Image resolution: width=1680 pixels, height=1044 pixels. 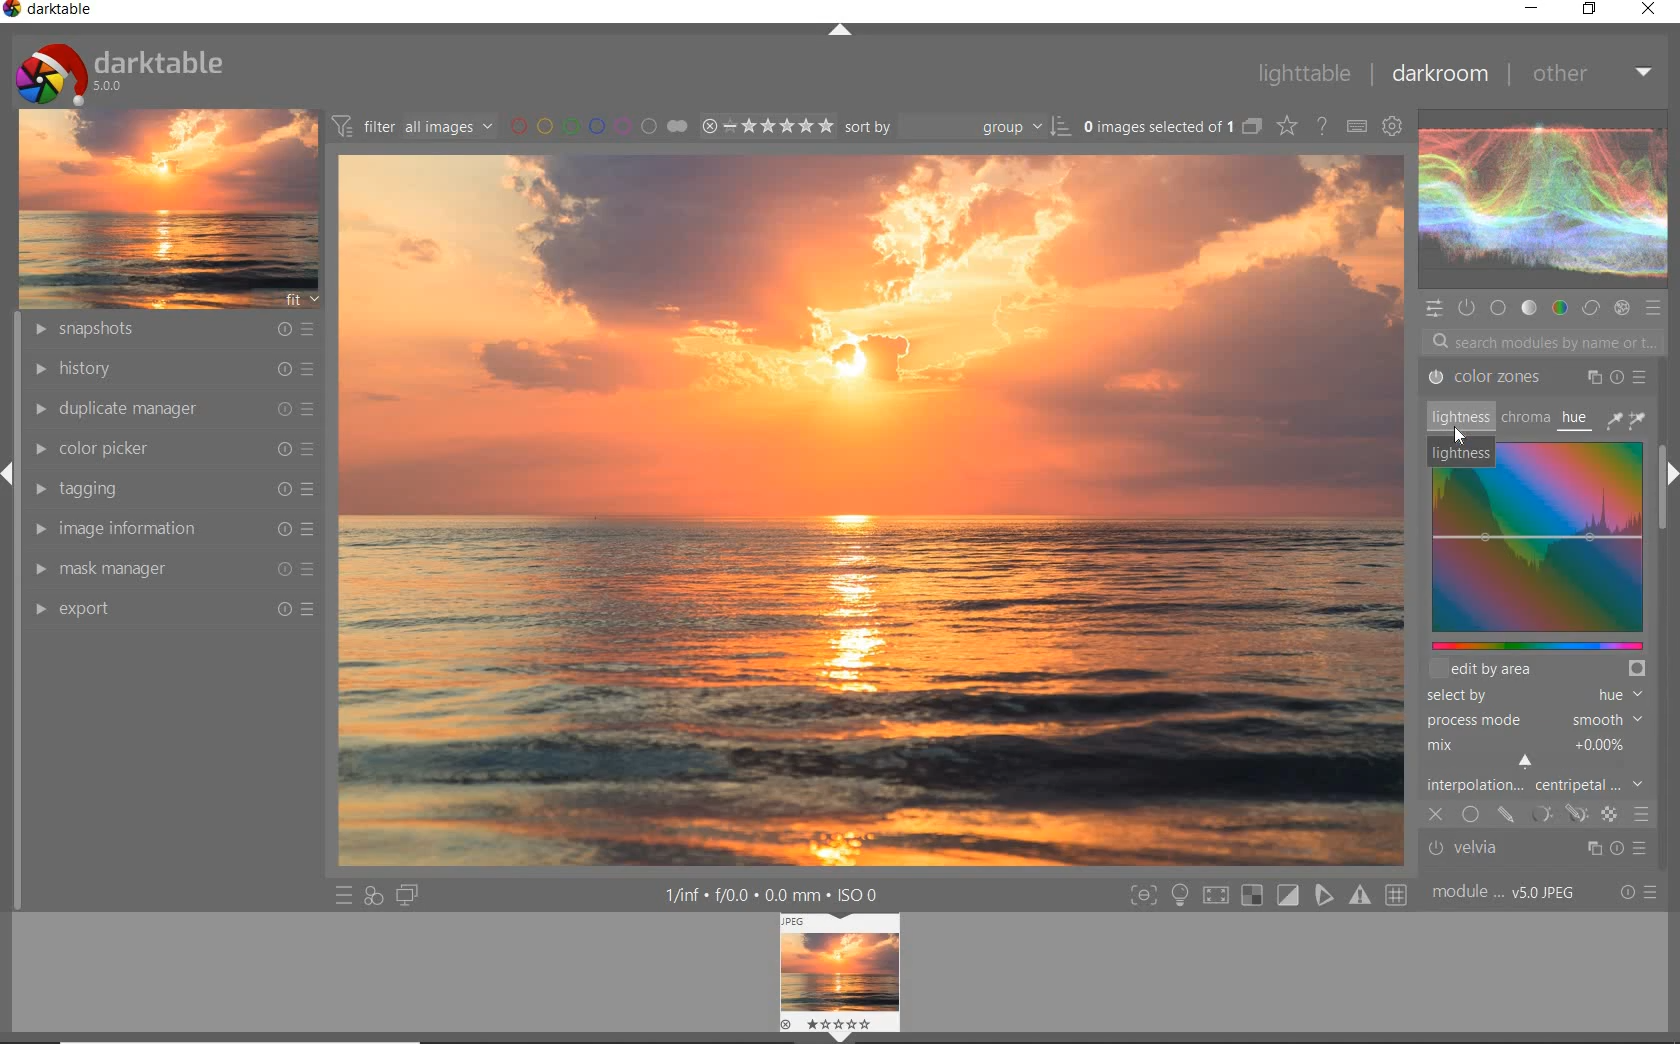 I want to click on DUPLICATE MANAGER, so click(x=170, y=406).